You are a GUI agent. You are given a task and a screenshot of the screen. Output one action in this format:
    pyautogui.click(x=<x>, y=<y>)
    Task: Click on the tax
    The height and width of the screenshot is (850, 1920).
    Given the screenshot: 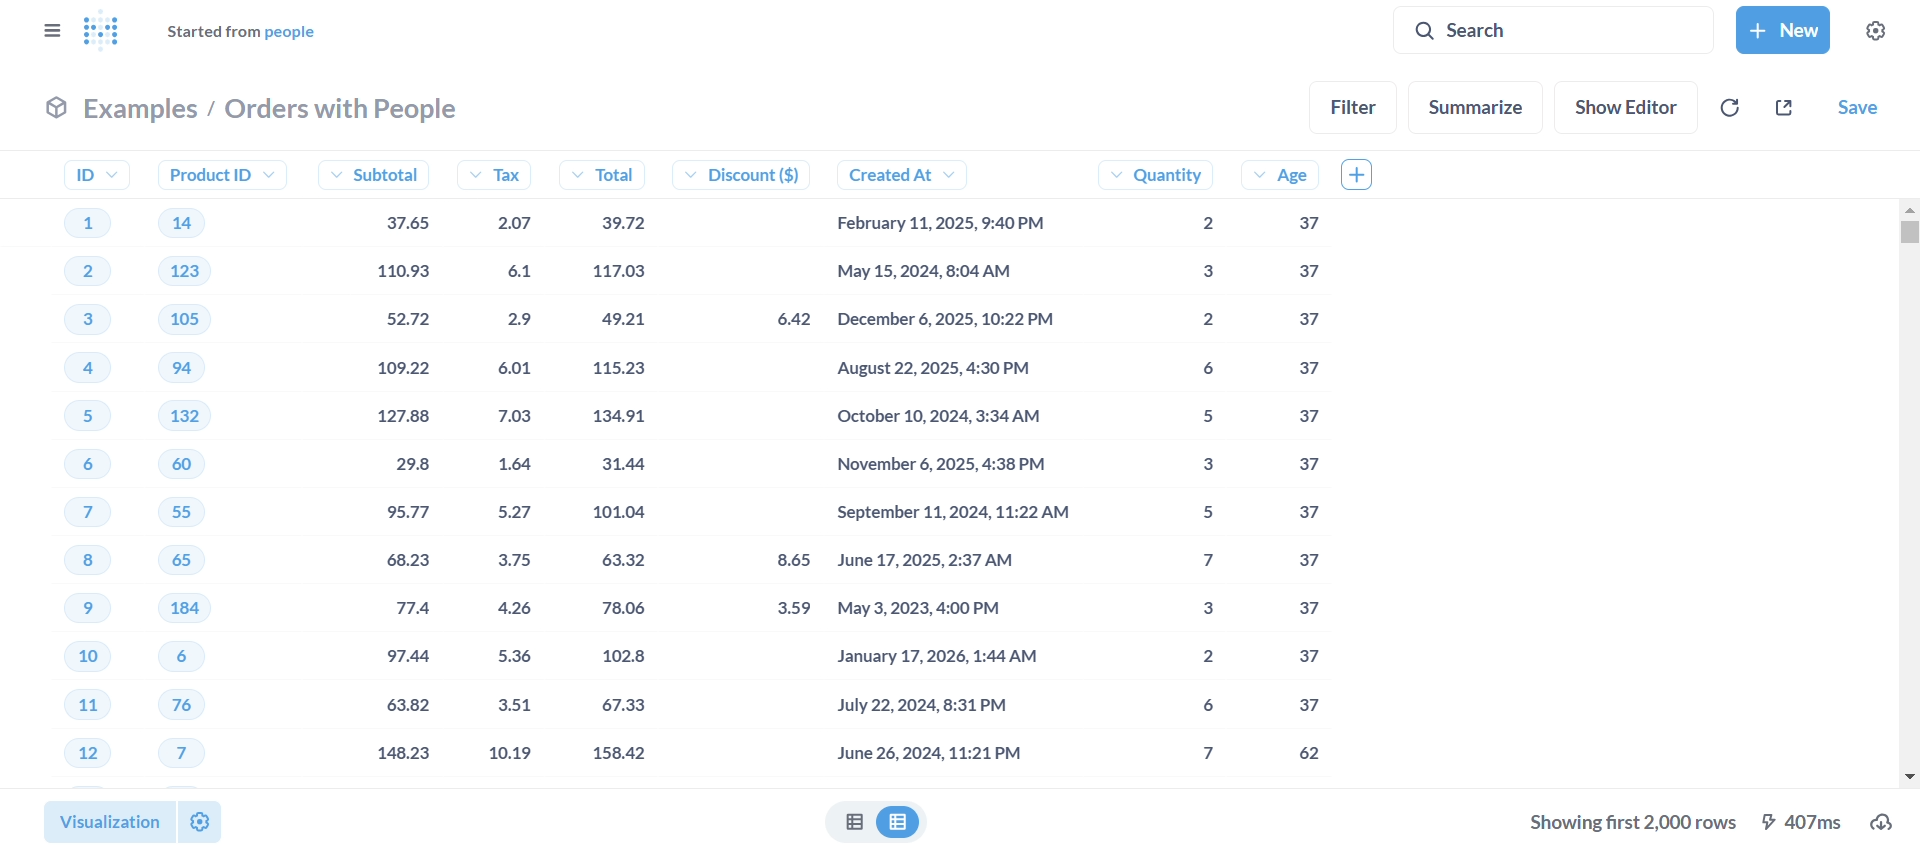 What is the action you would take?
    pyautogui.click(x=506, y=471)
    